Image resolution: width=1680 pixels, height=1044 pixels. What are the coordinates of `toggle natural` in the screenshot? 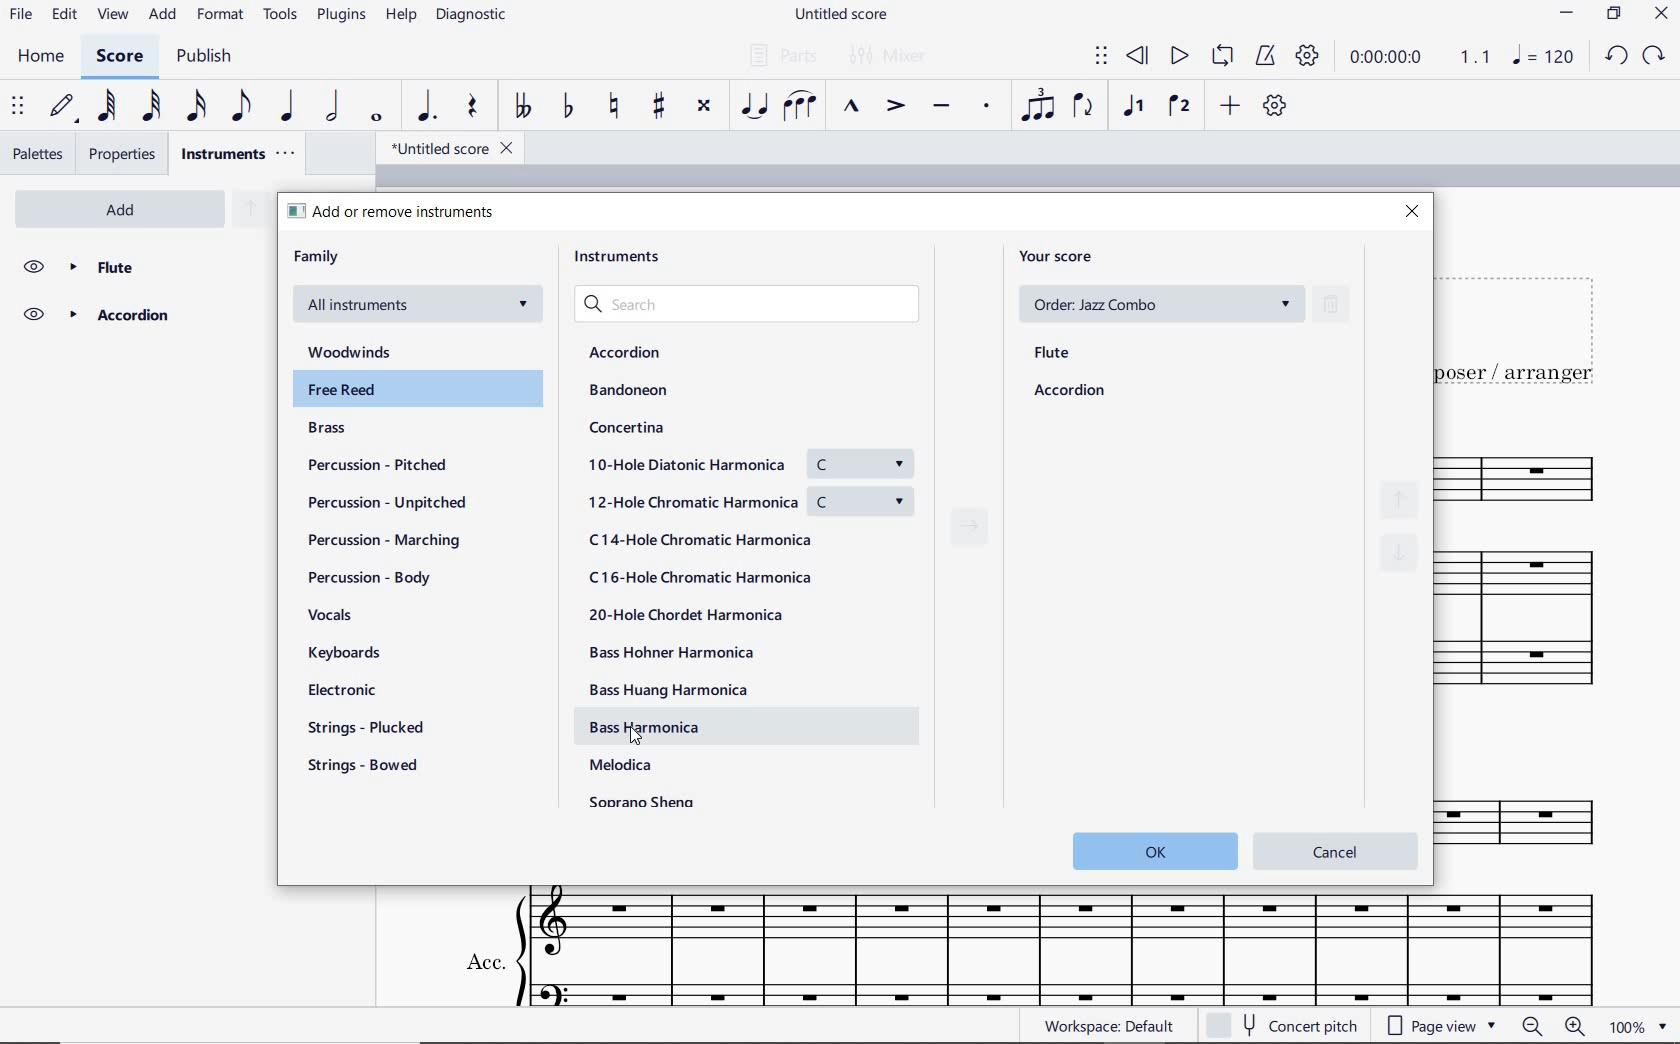 It's located at (612, 107).